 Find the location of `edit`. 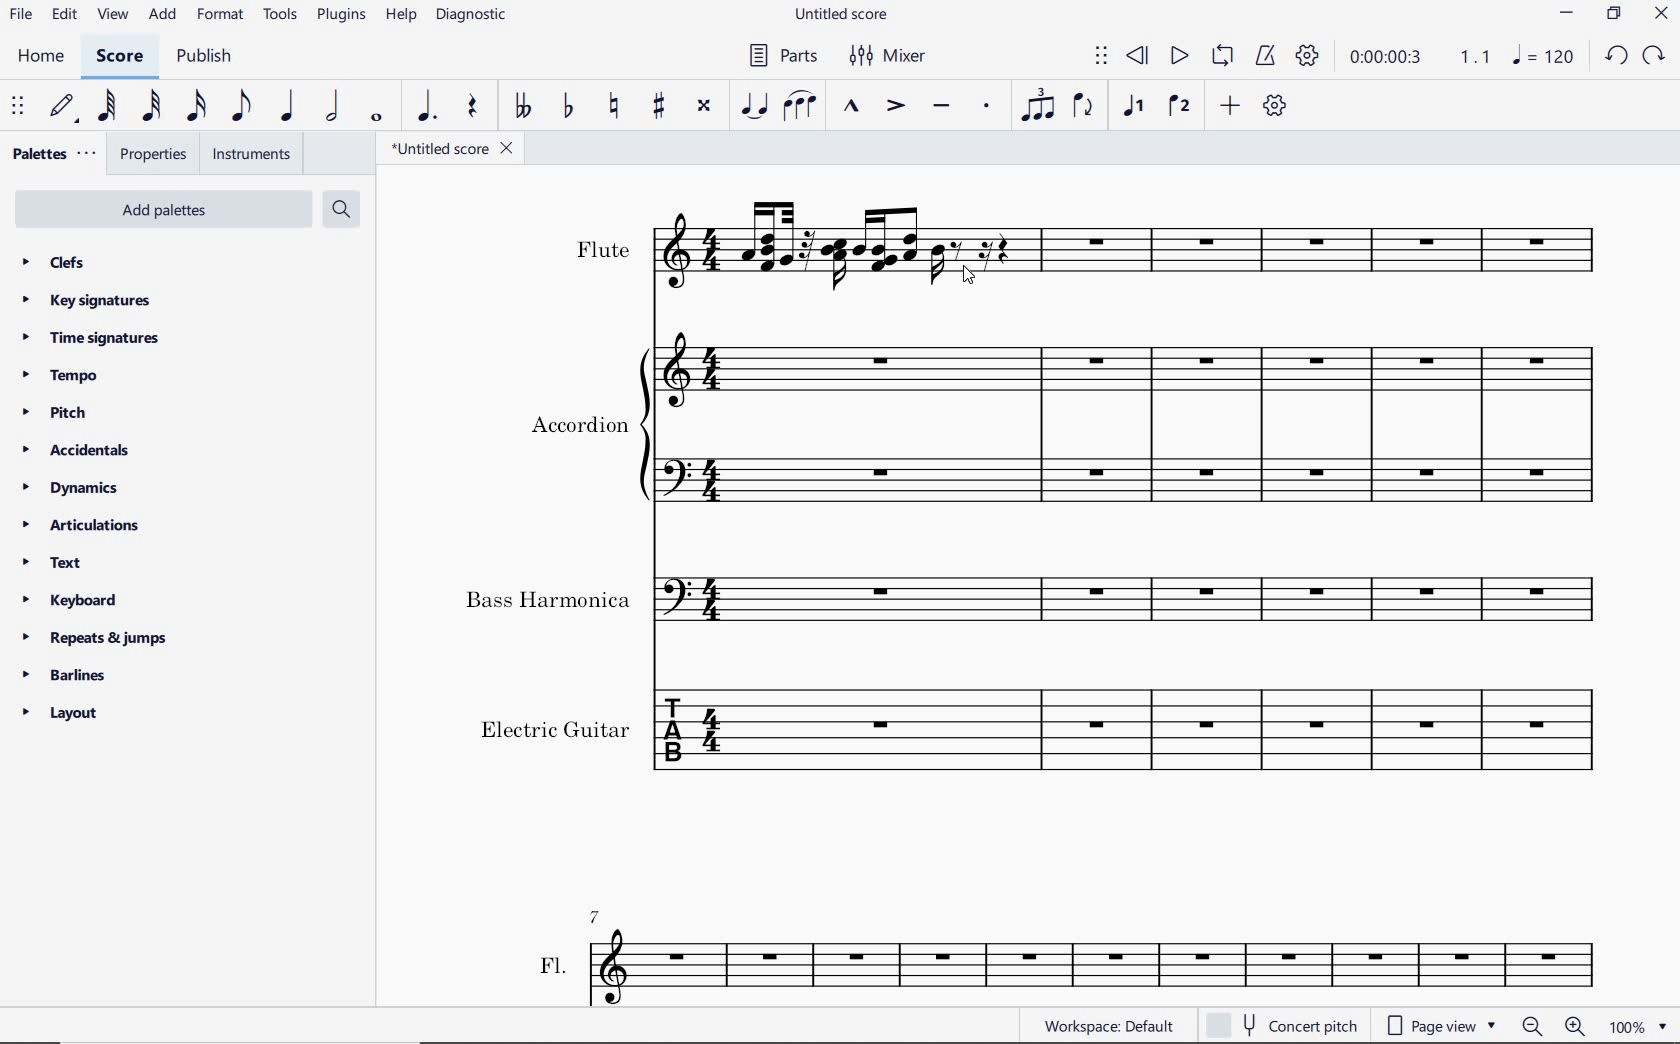

edit is located at coordinates (63, 17).